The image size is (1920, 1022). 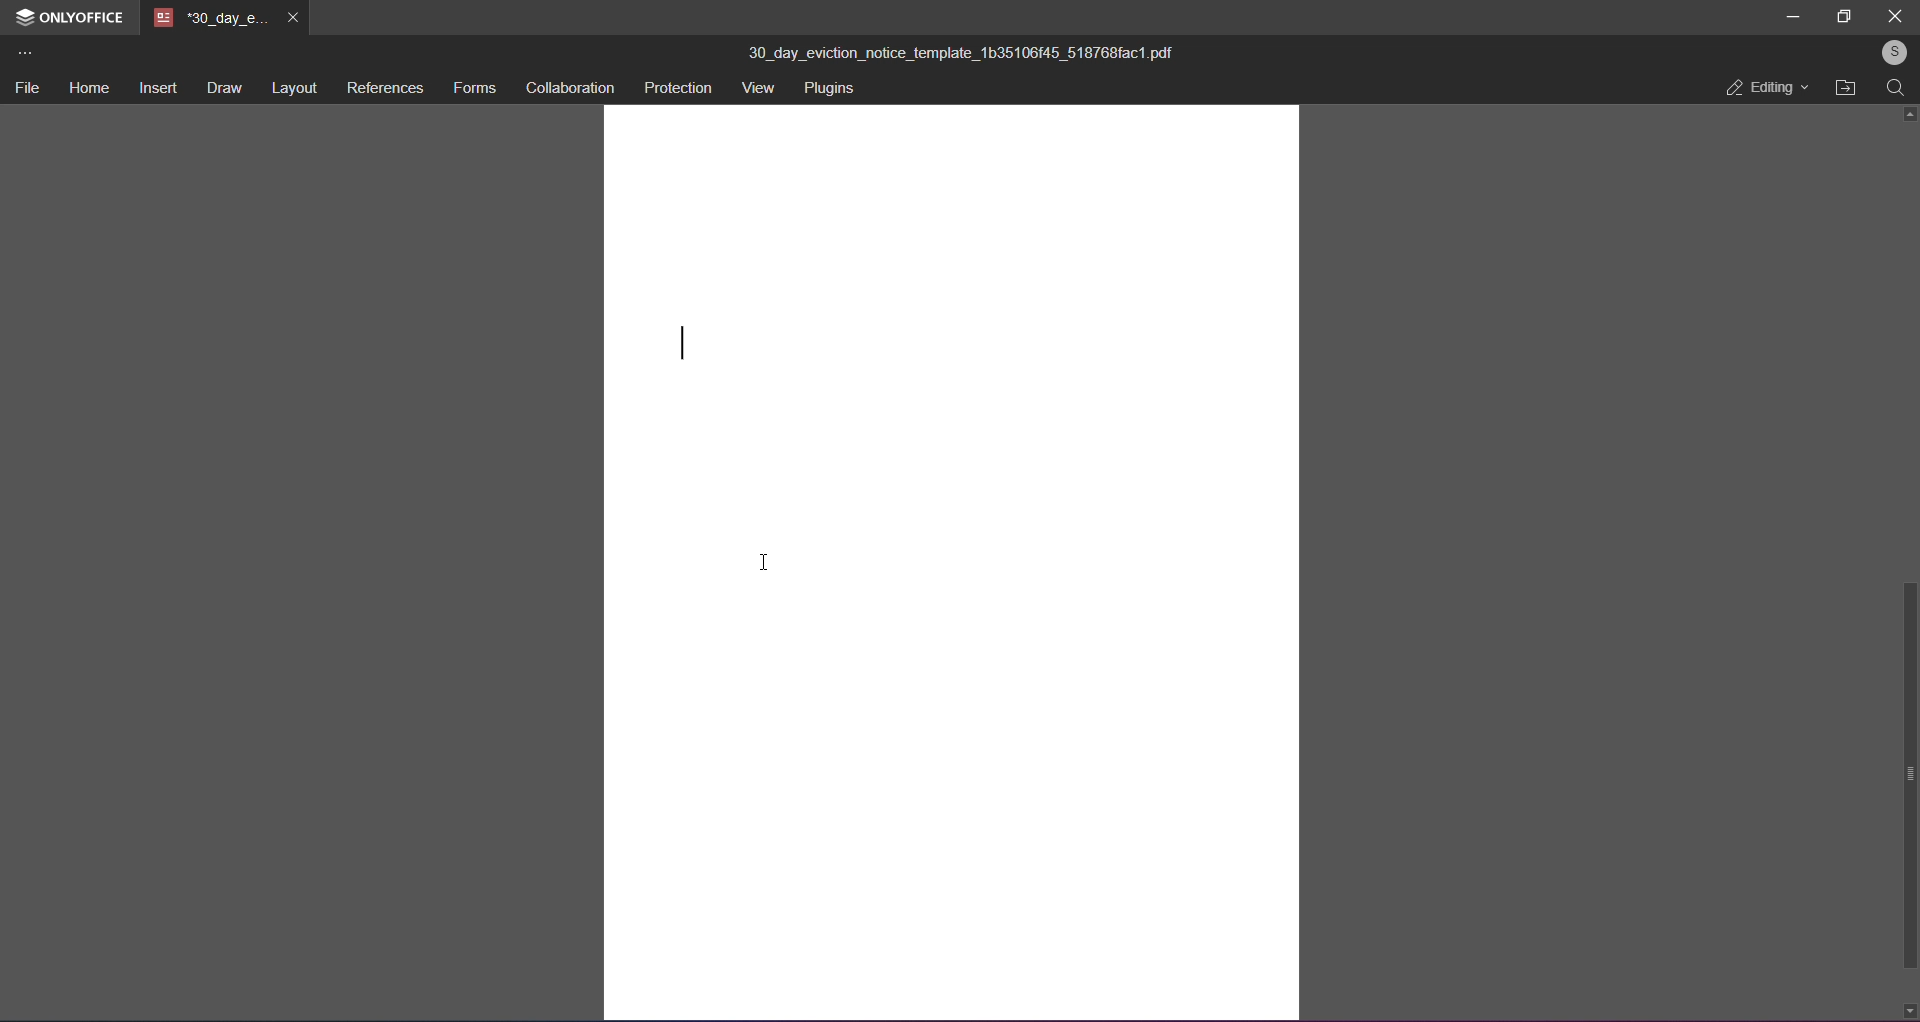 I want to click on title, so click(x=961, y=54).